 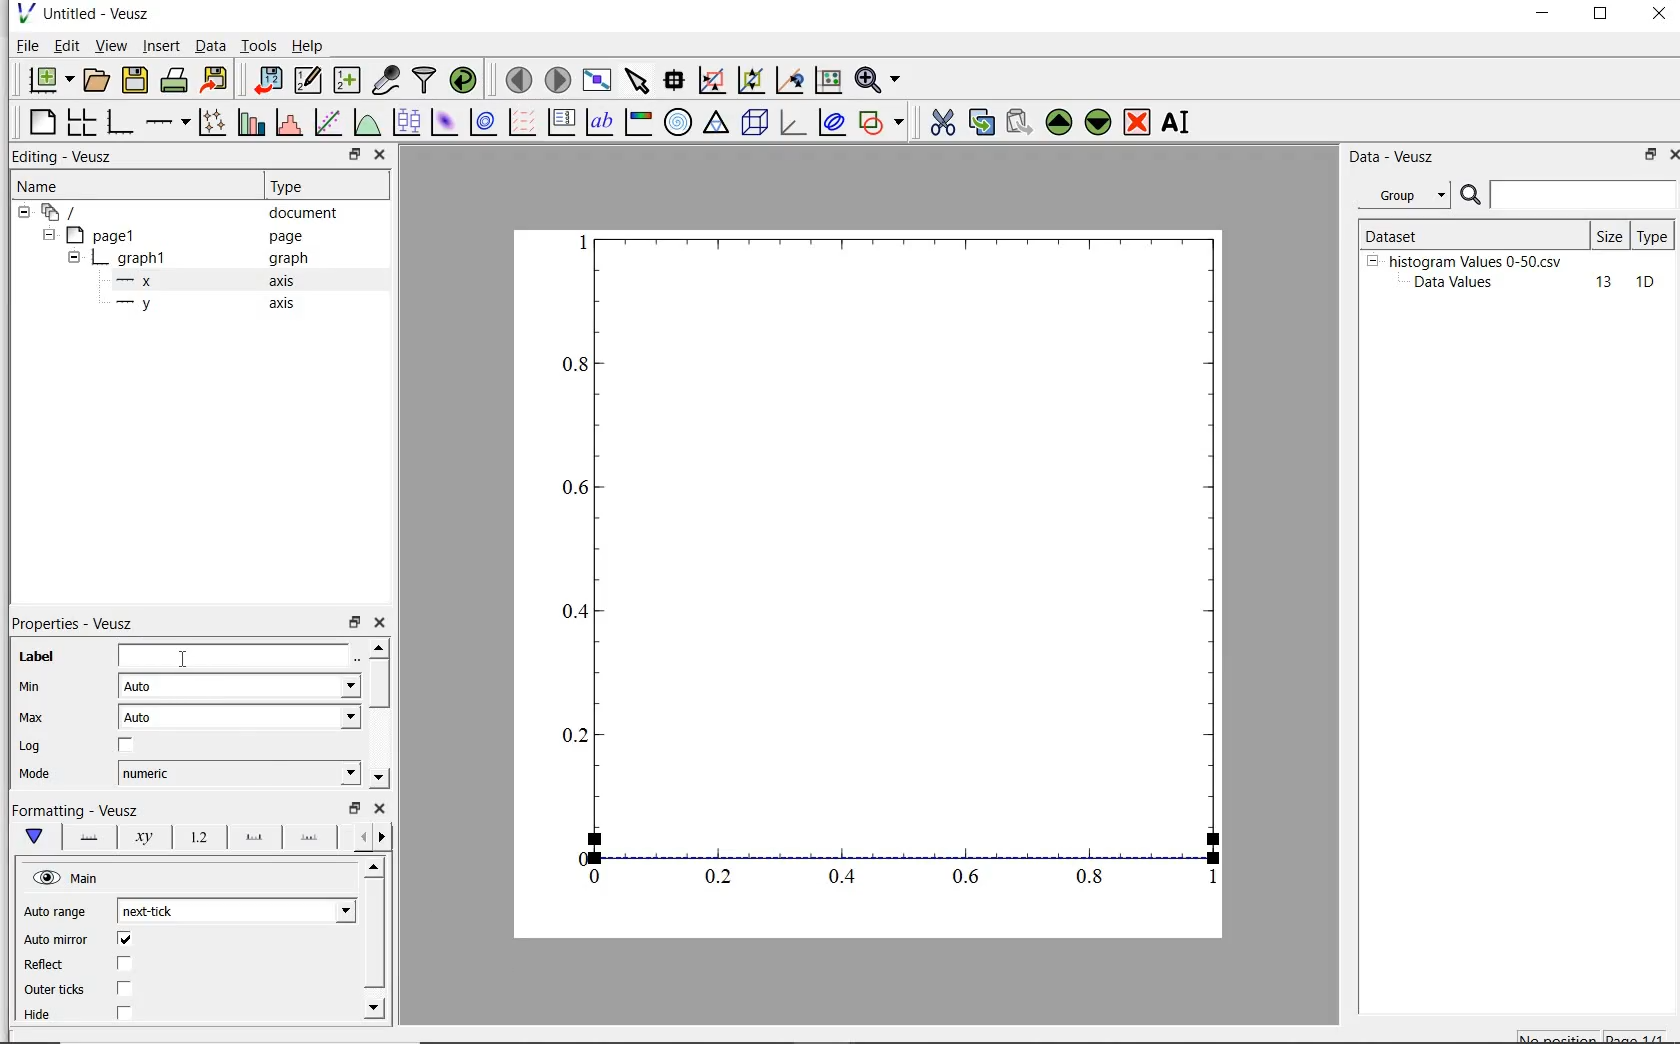 What do you see at coordinates (308, 79) in the screenshot?
I see `edit and create new datasets` at bounding box center [308, 79].